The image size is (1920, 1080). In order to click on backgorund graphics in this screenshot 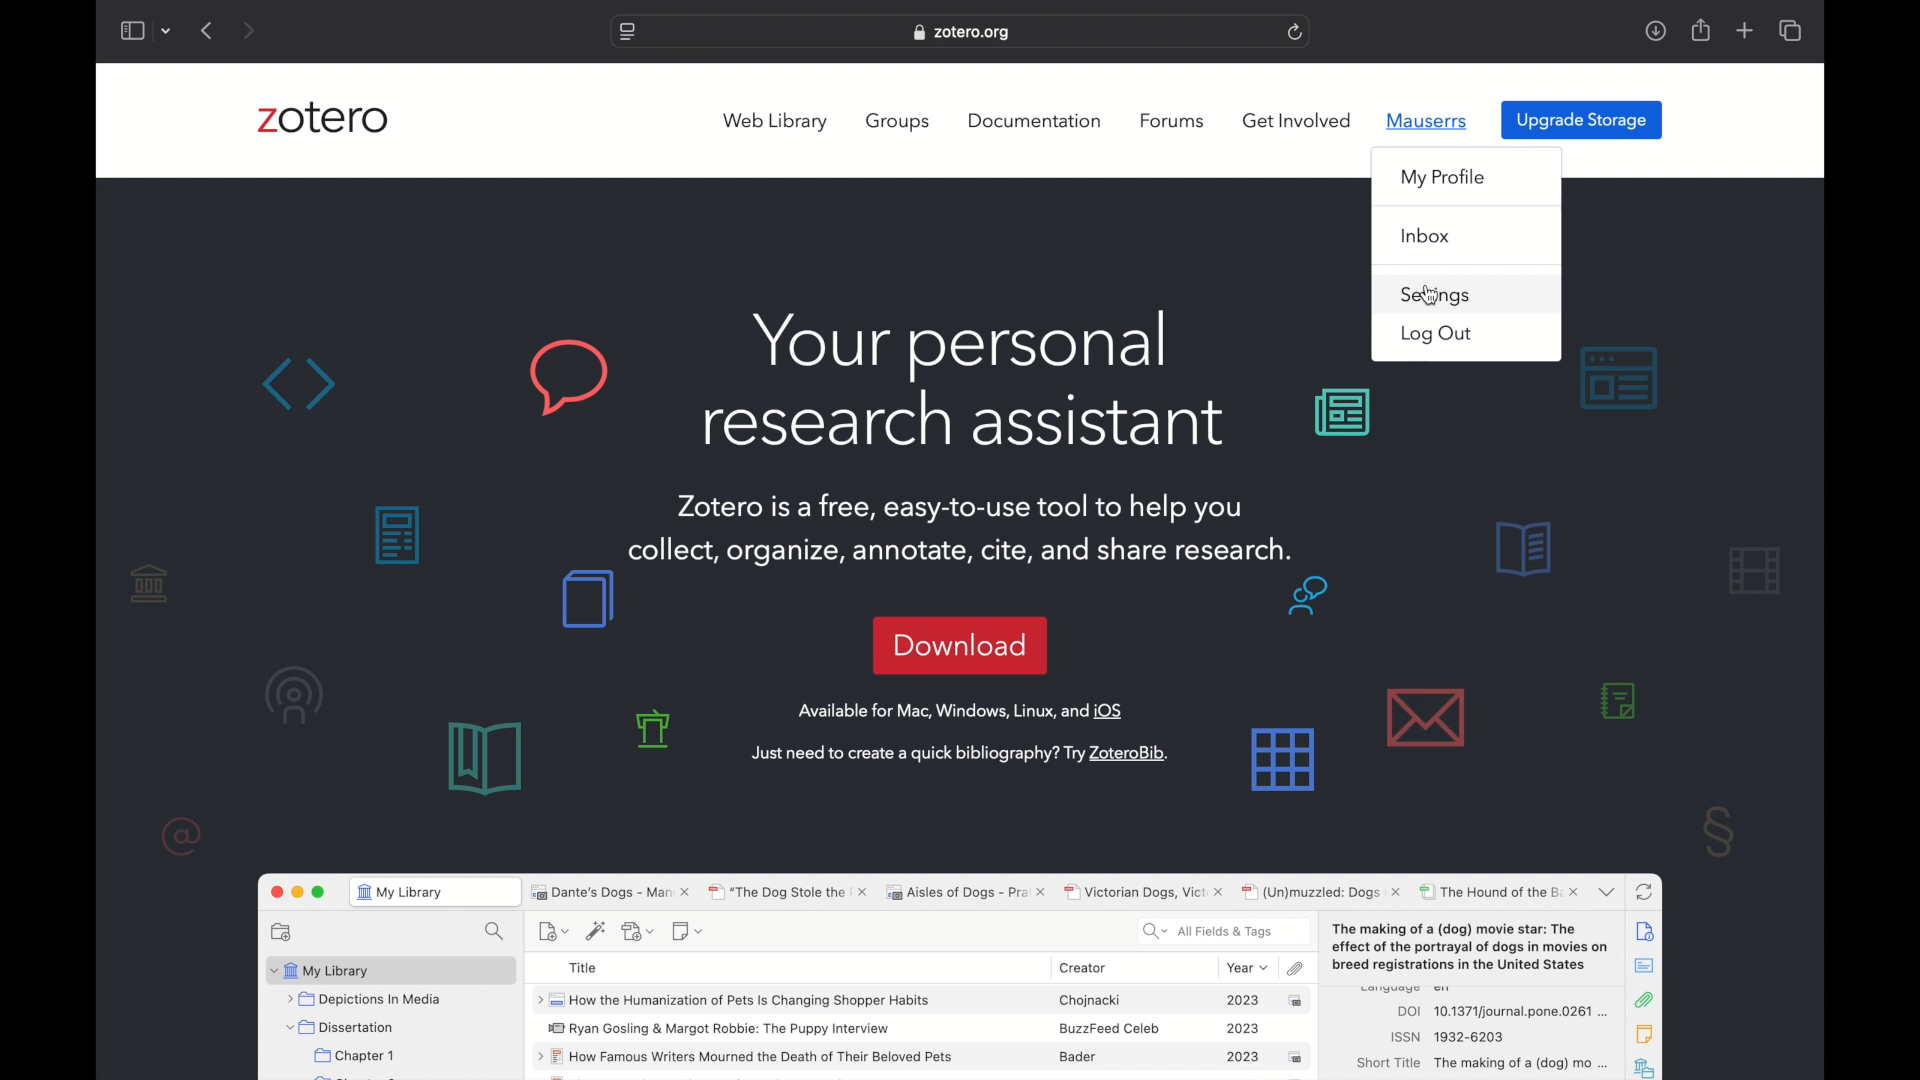, I will do `click(392, 534)`.